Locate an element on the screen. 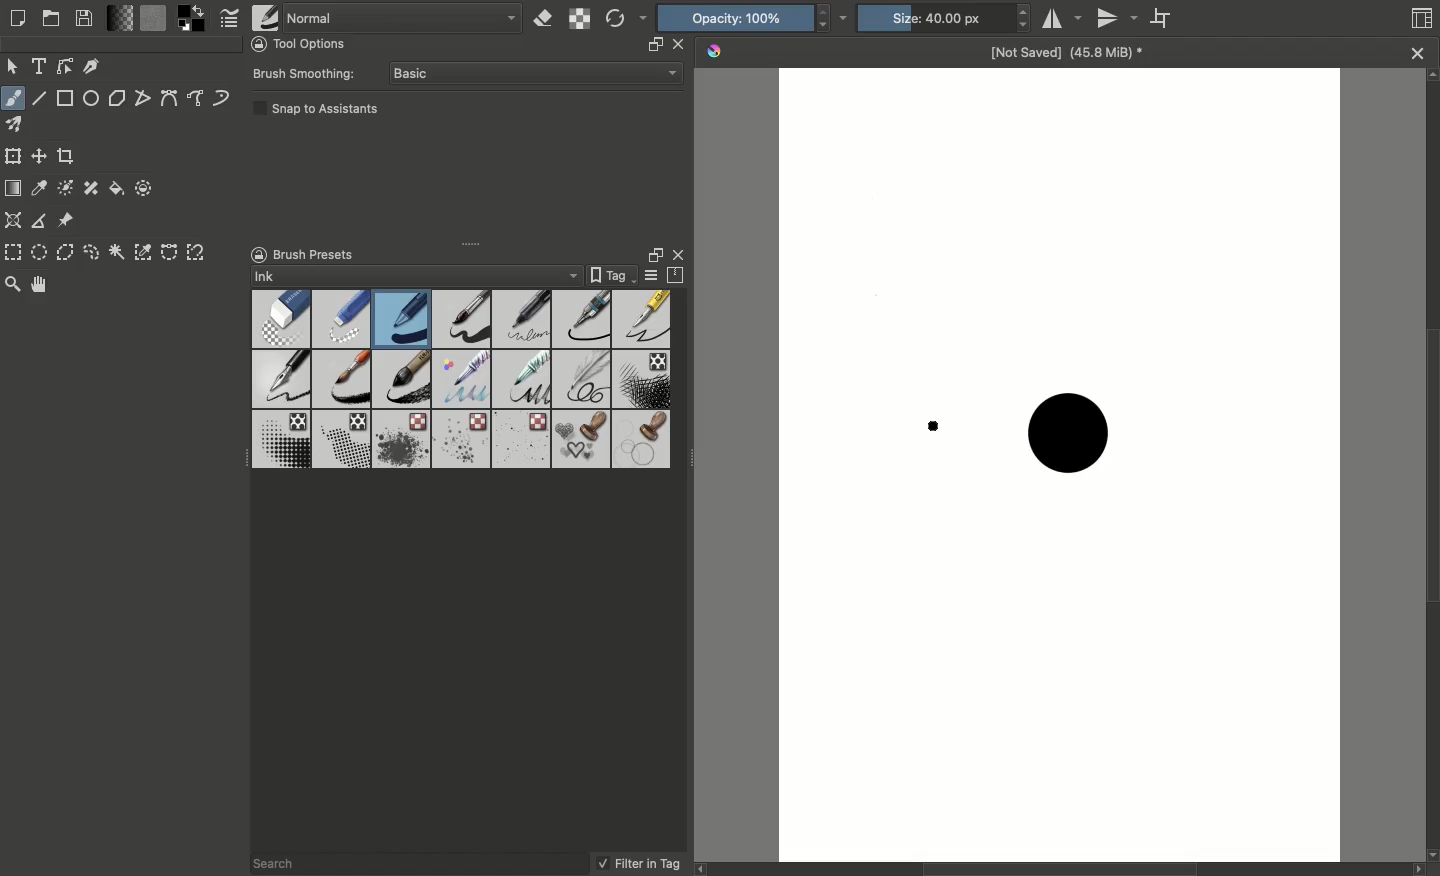 The image size is (1440, 876). Fill is located at coordinates (117, 188).